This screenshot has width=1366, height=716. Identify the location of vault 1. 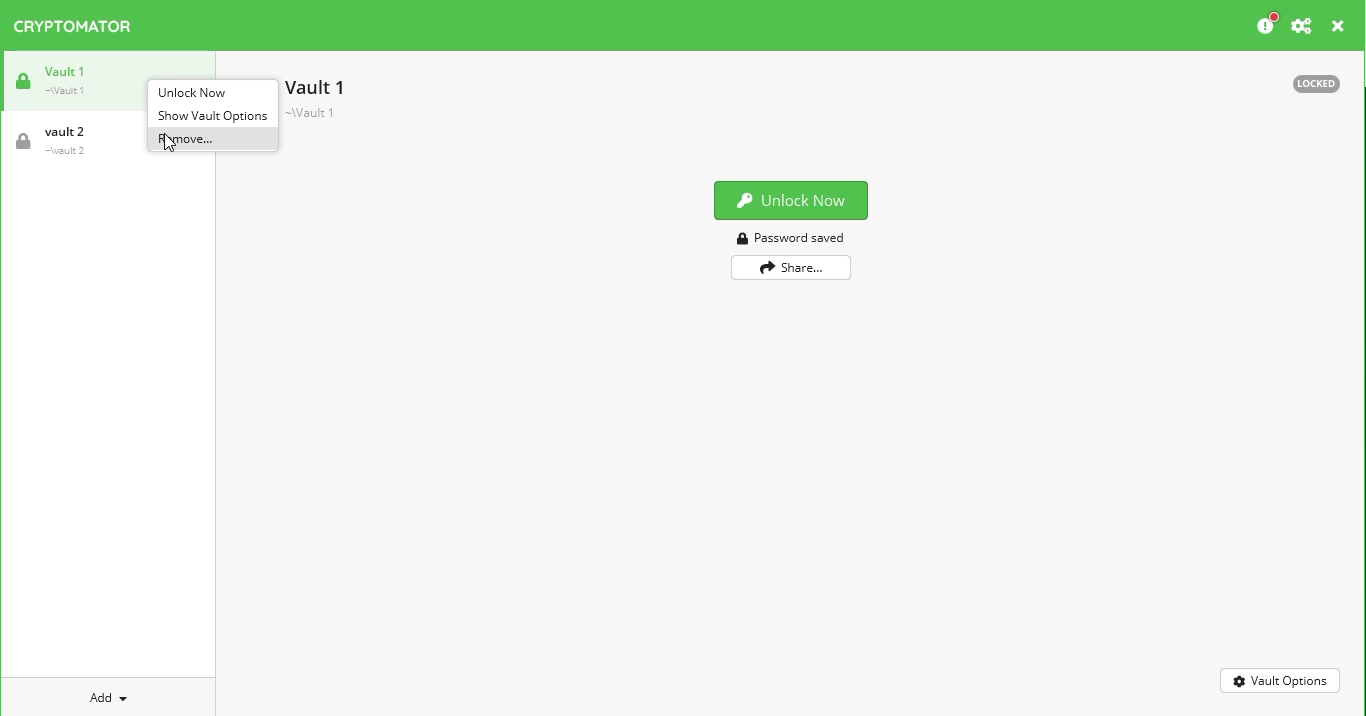
(60, 80).